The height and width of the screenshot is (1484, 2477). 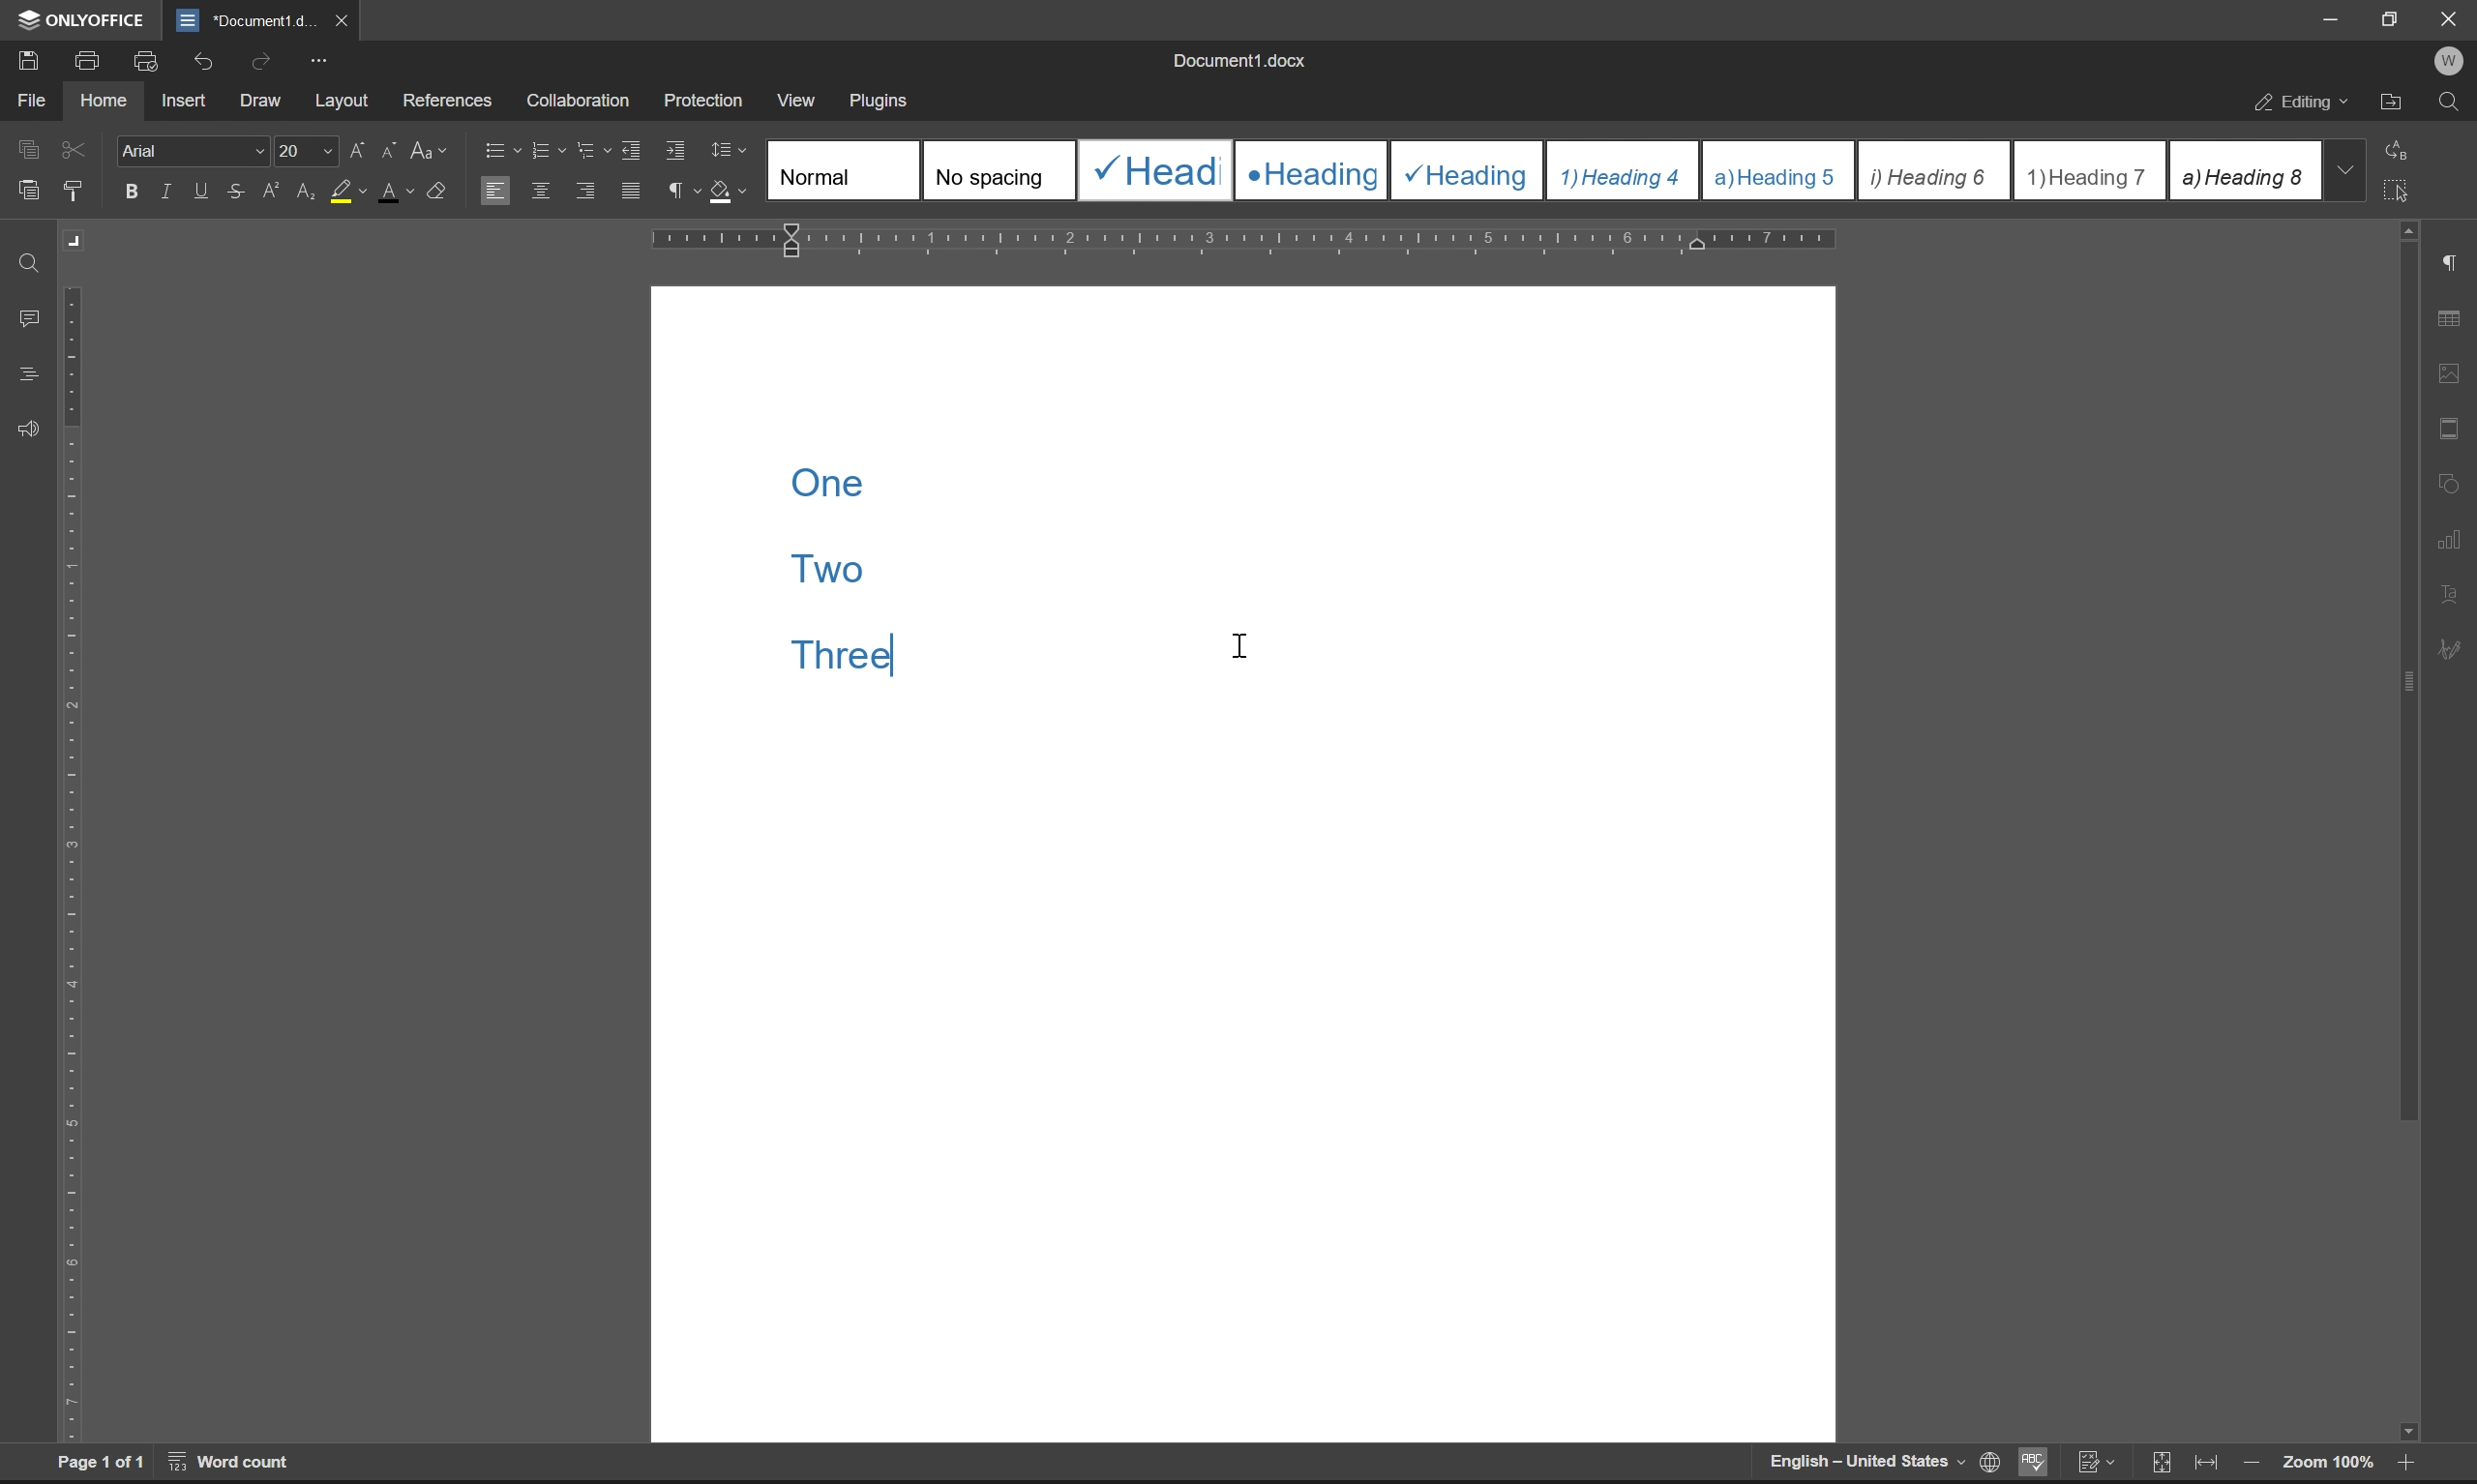 I want to click on ruler, so click(x=1245, y=241).